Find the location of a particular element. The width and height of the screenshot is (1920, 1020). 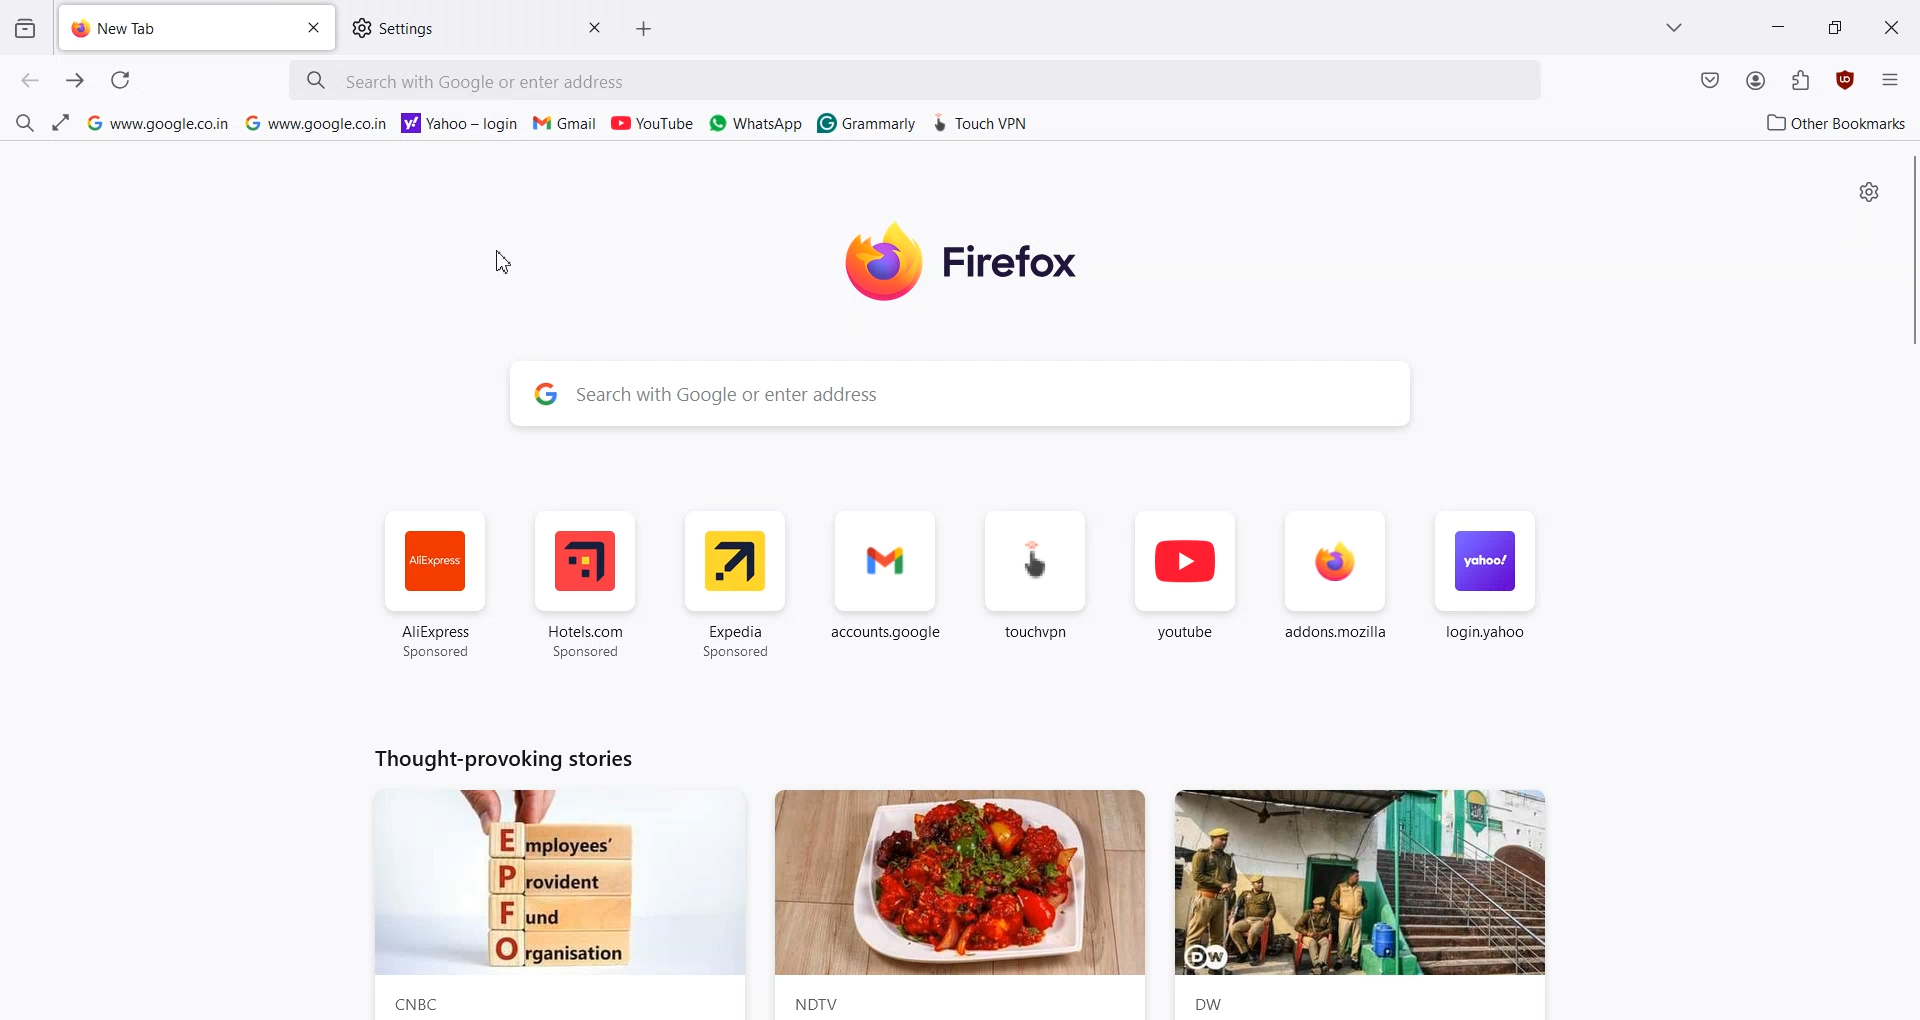

addons.mozilla is located at coordinates (1336, 588).